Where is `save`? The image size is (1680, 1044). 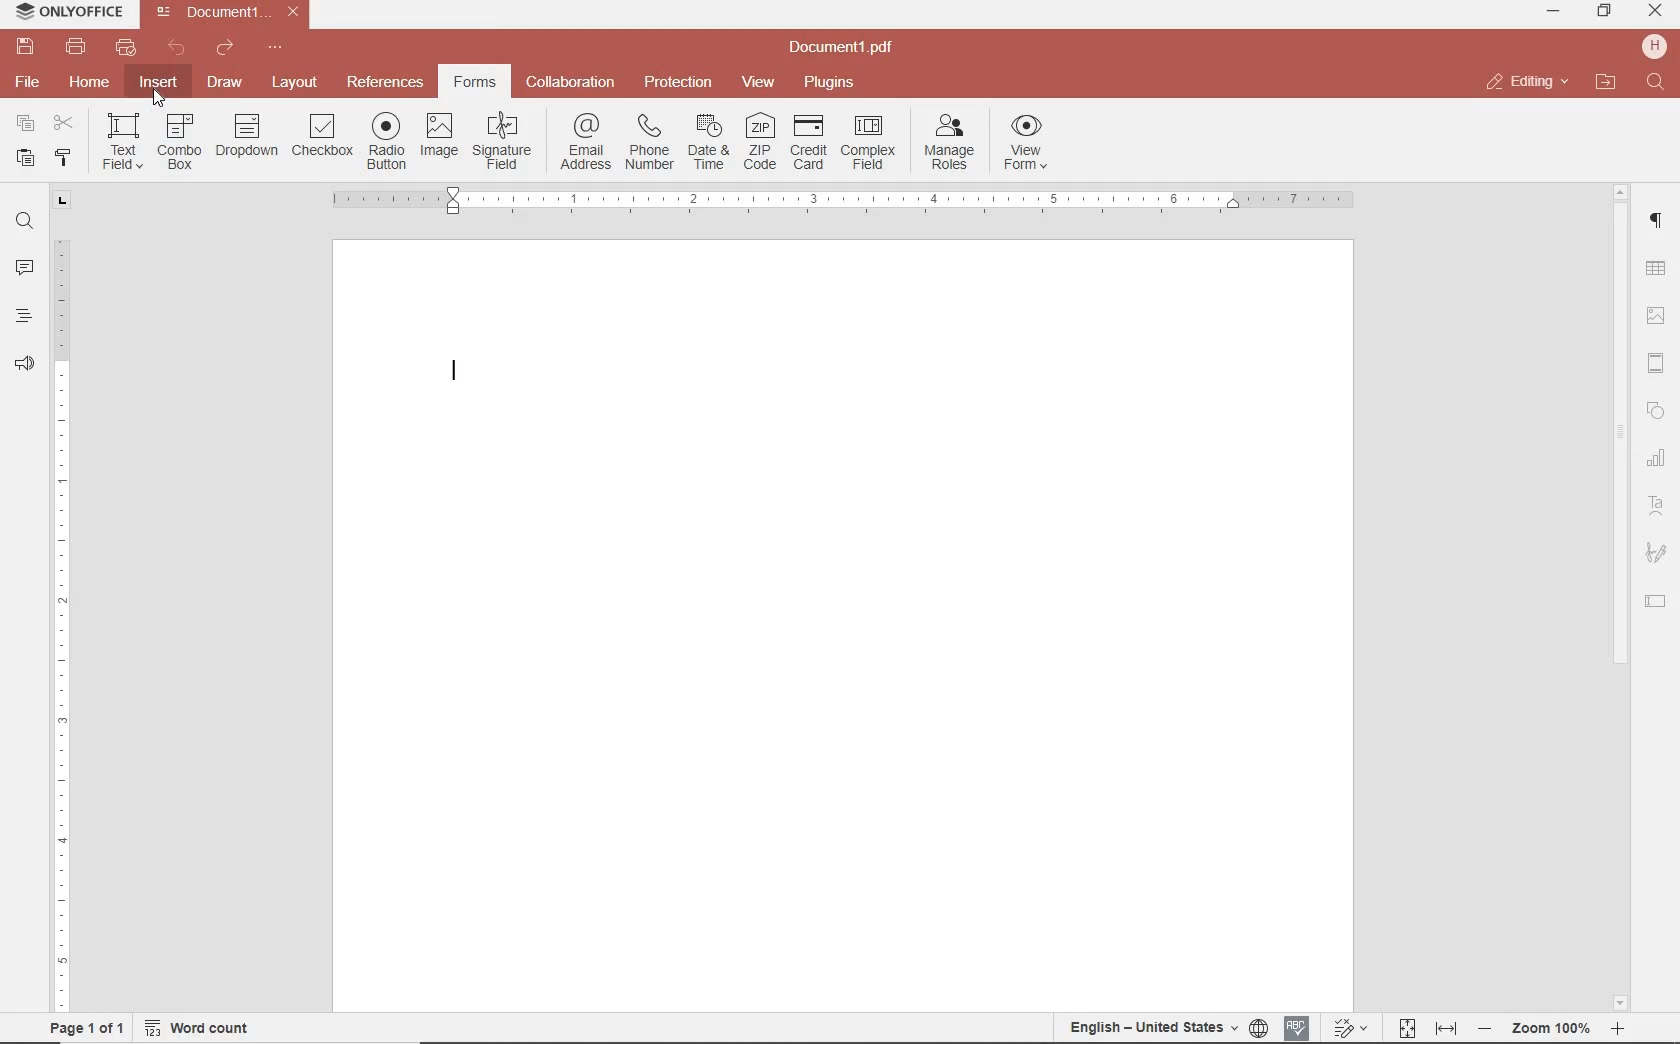 save is located at coordinates (23, 47).